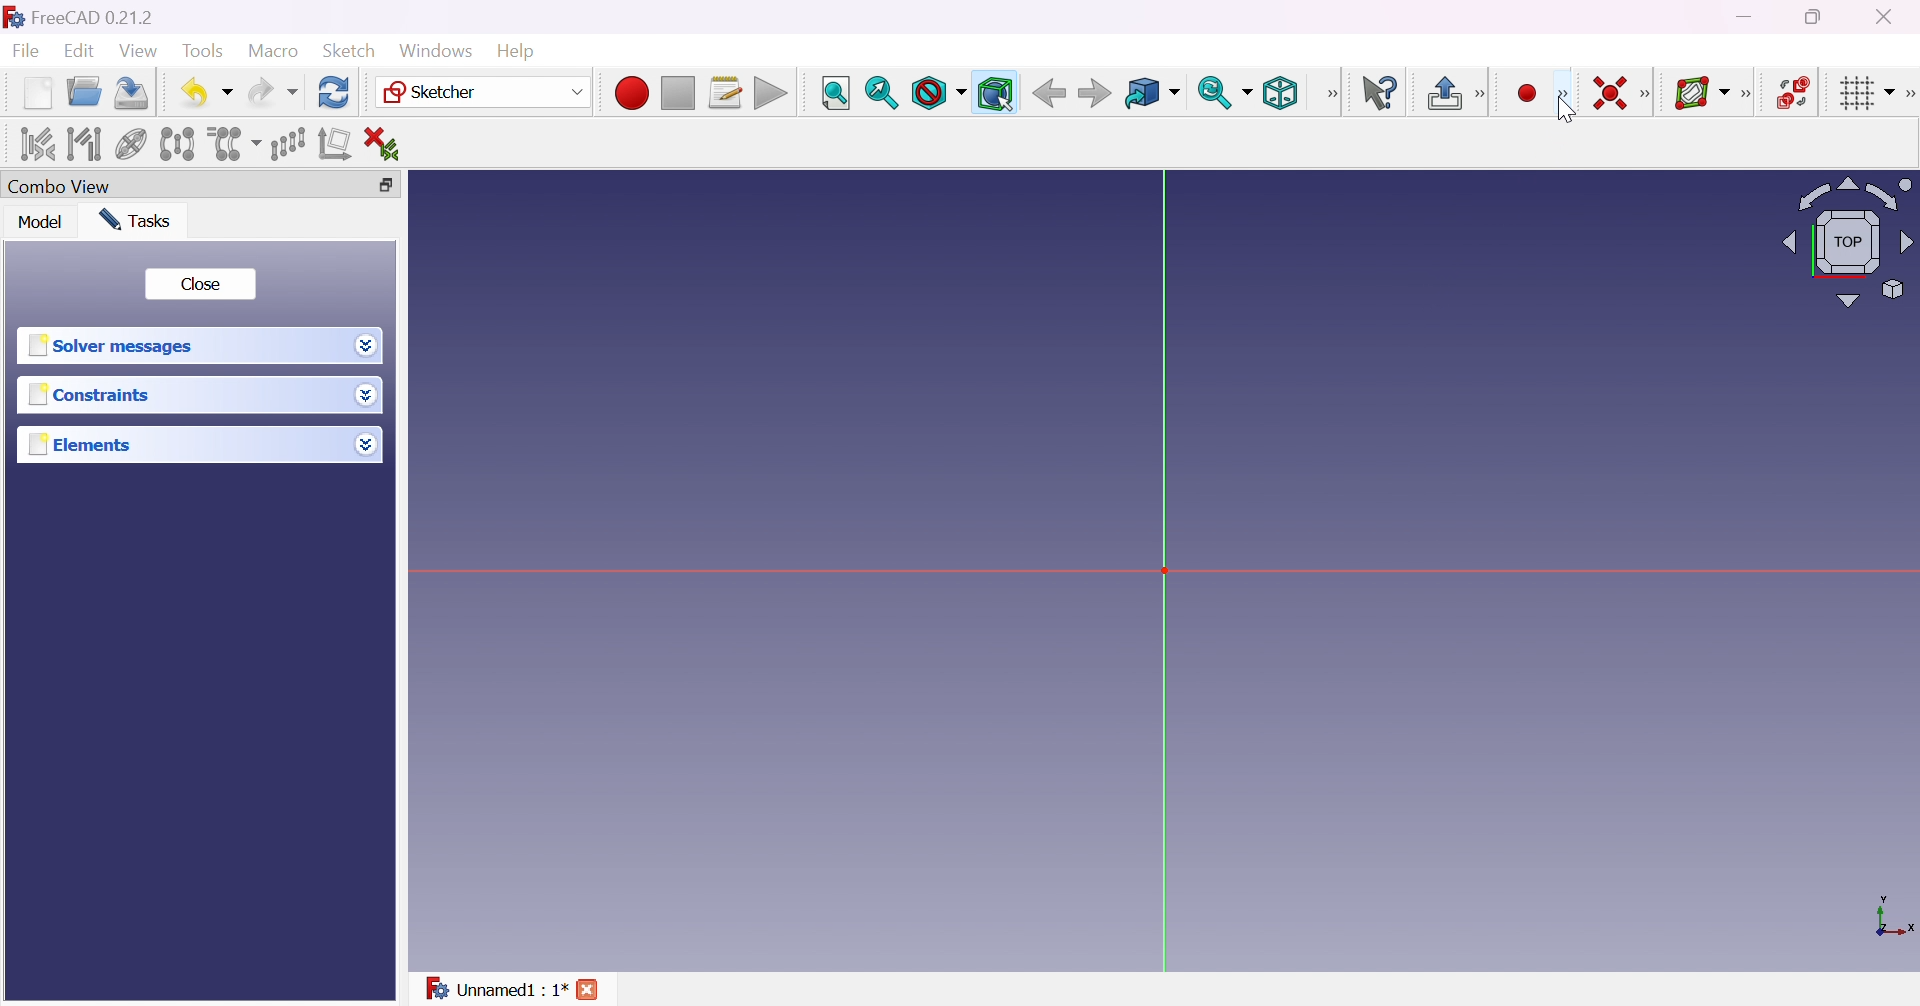  What do you see at coordinates (1892, 918) in the screenshot?
I see `x, y axis` at bounding box center [1892, 918].